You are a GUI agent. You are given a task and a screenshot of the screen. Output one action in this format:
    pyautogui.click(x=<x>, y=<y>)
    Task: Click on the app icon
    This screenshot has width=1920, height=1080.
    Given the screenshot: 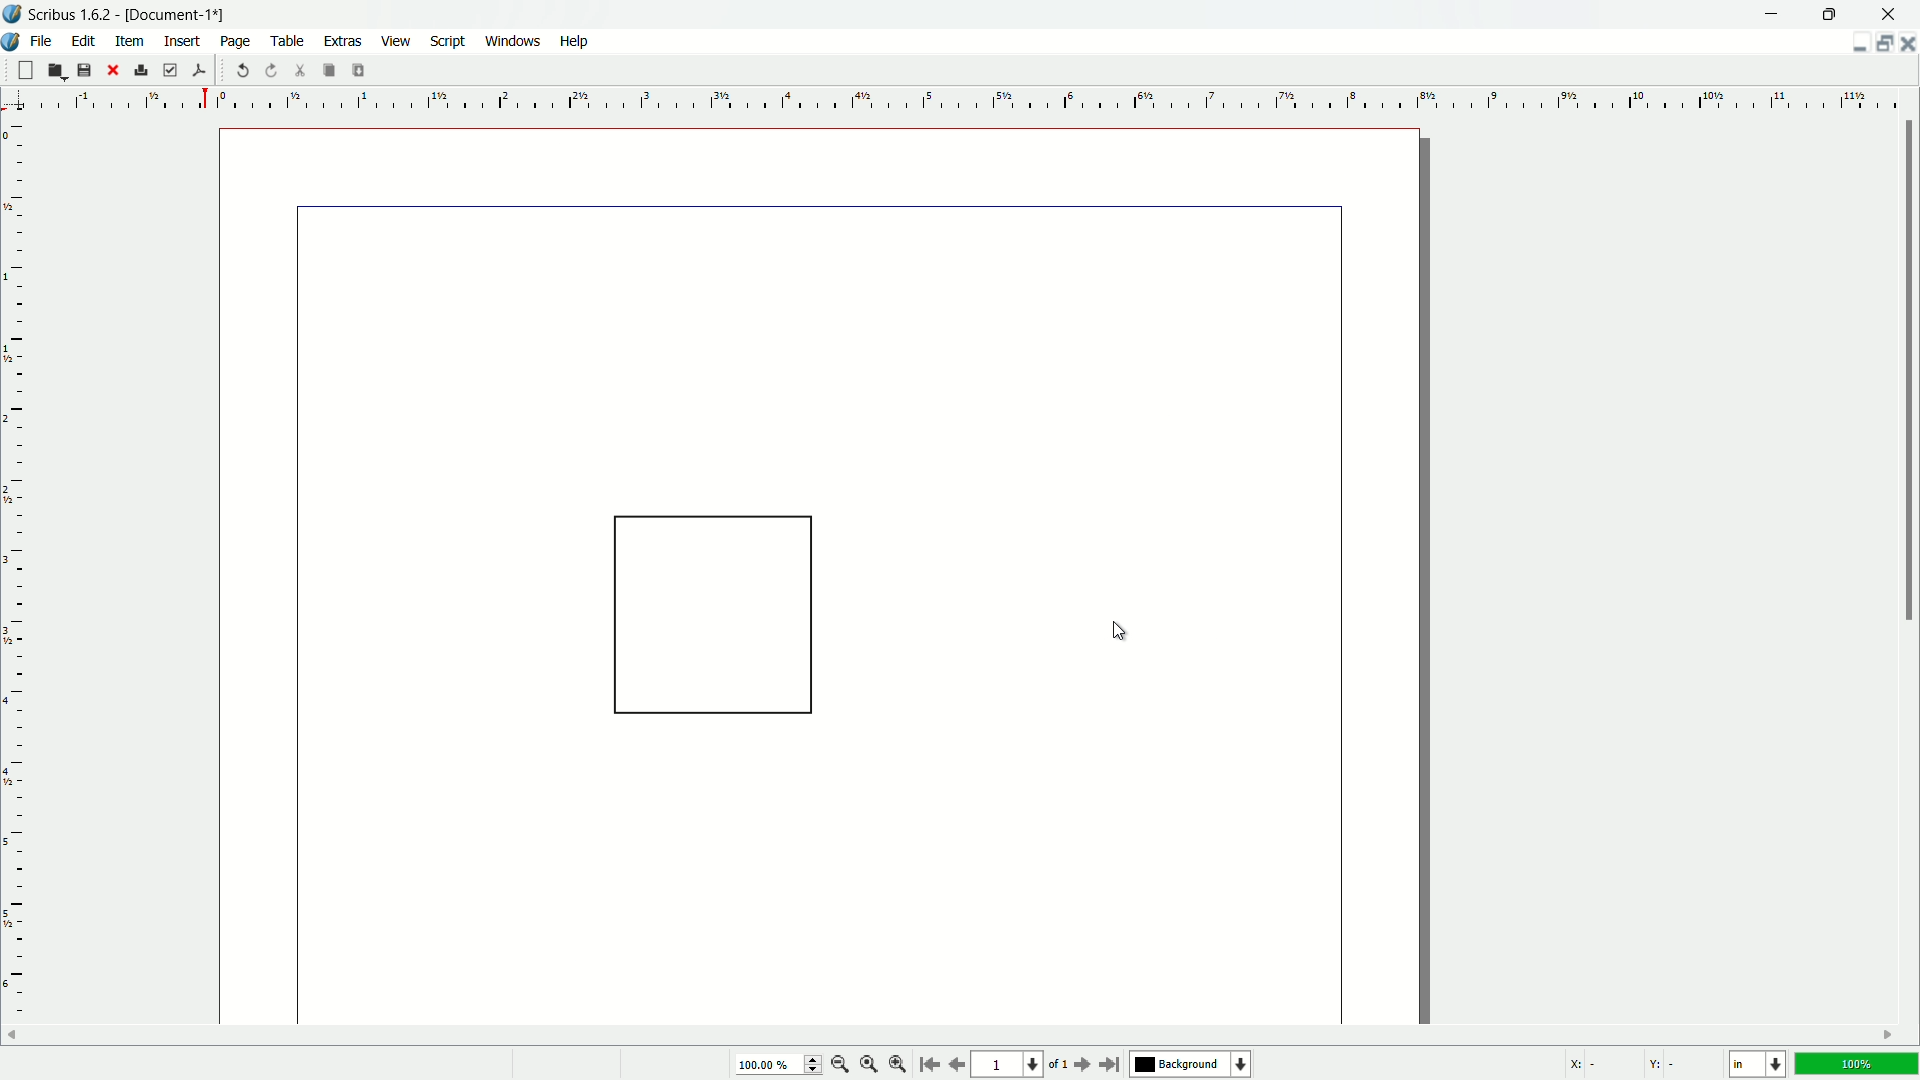 What is the action you would take?
    pyautogui.click(x=13, y=16)
    